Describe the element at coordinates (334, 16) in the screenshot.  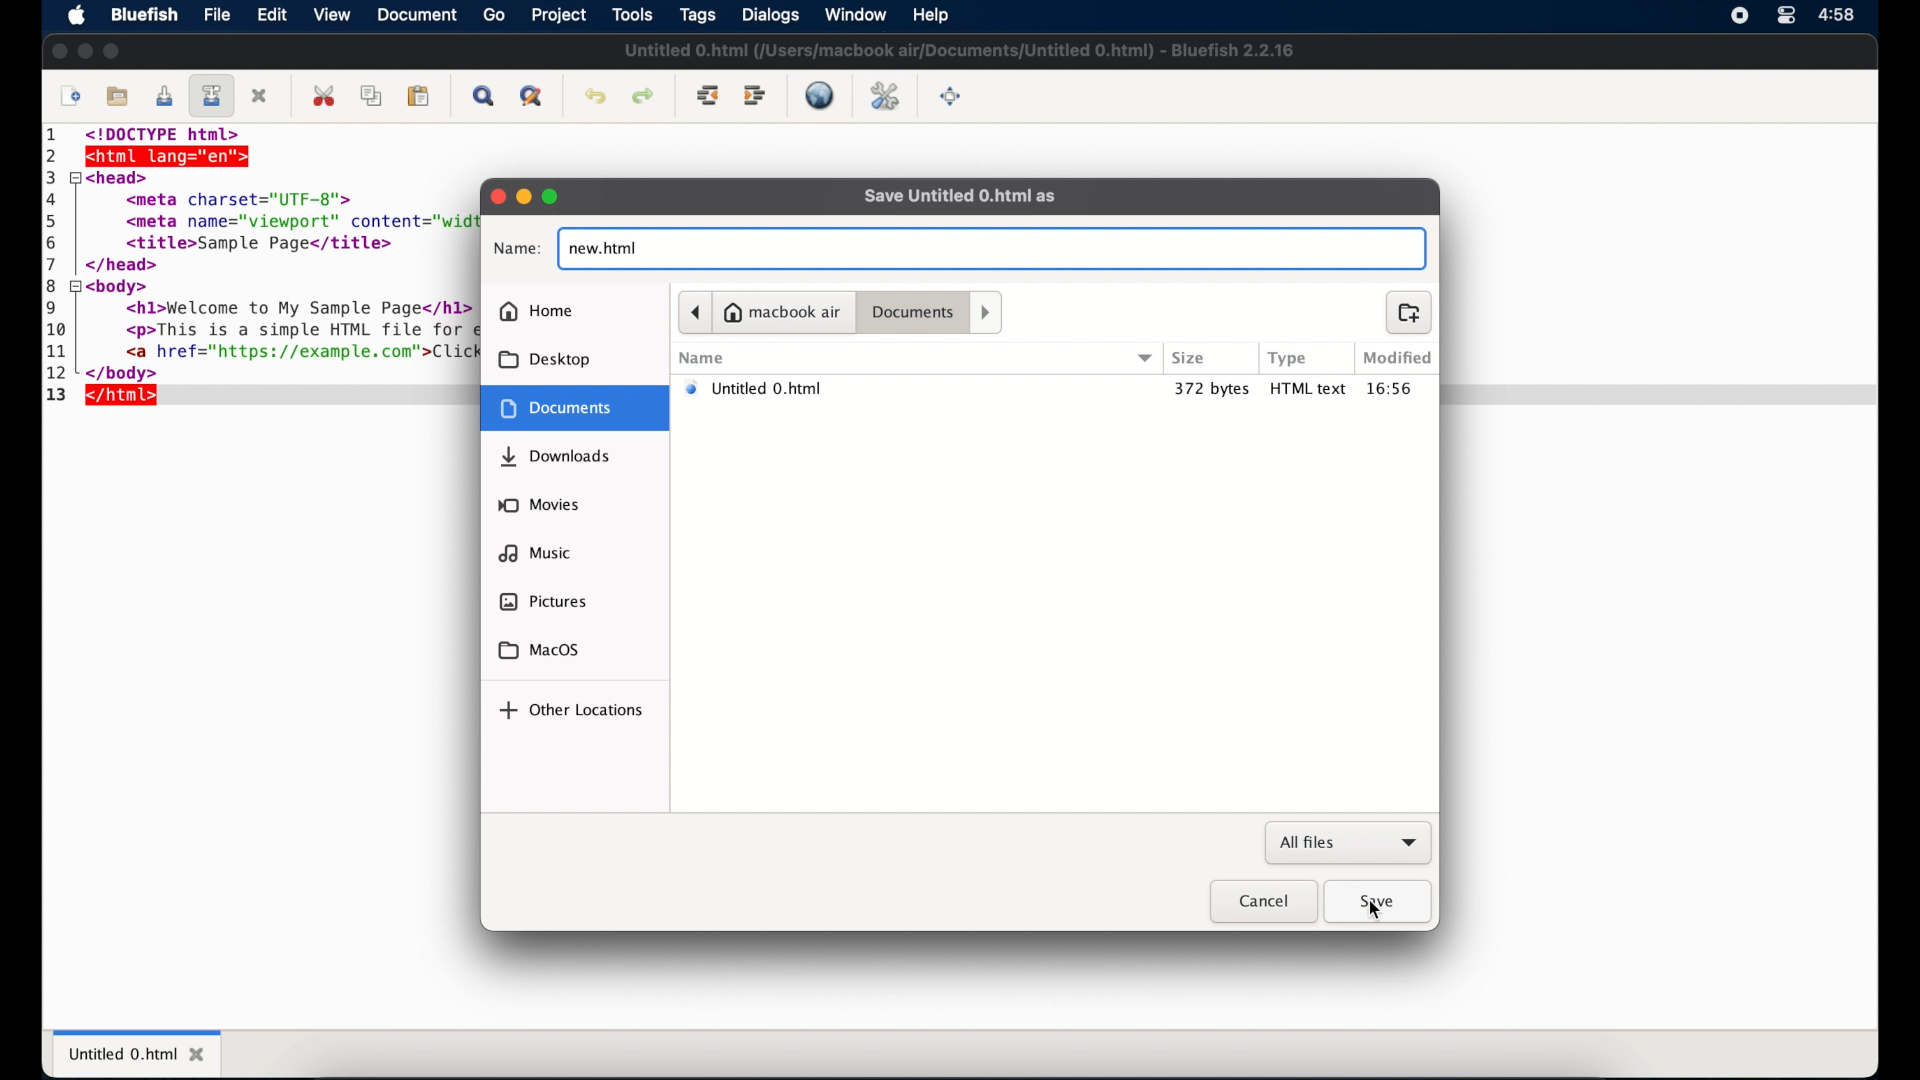
I see `view` at that location.